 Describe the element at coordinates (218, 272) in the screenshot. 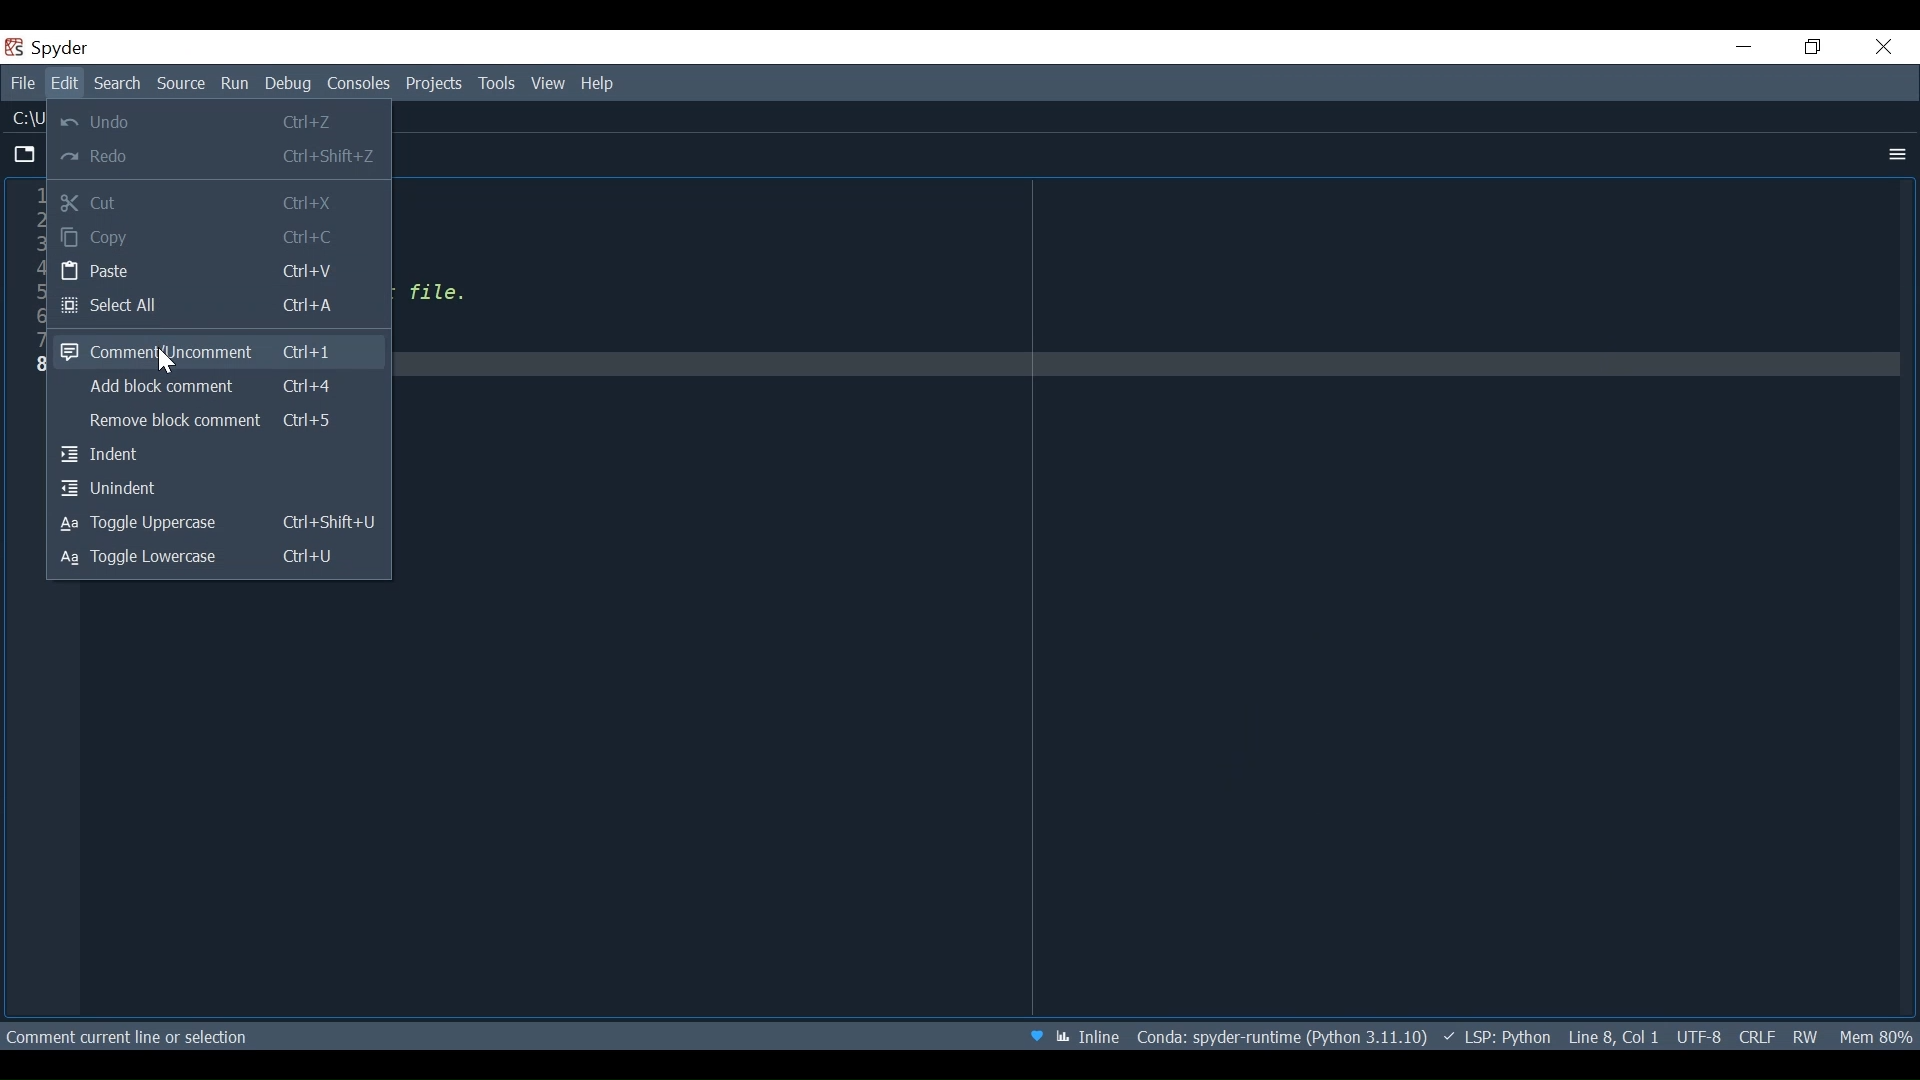

I see `Paste` at that location.